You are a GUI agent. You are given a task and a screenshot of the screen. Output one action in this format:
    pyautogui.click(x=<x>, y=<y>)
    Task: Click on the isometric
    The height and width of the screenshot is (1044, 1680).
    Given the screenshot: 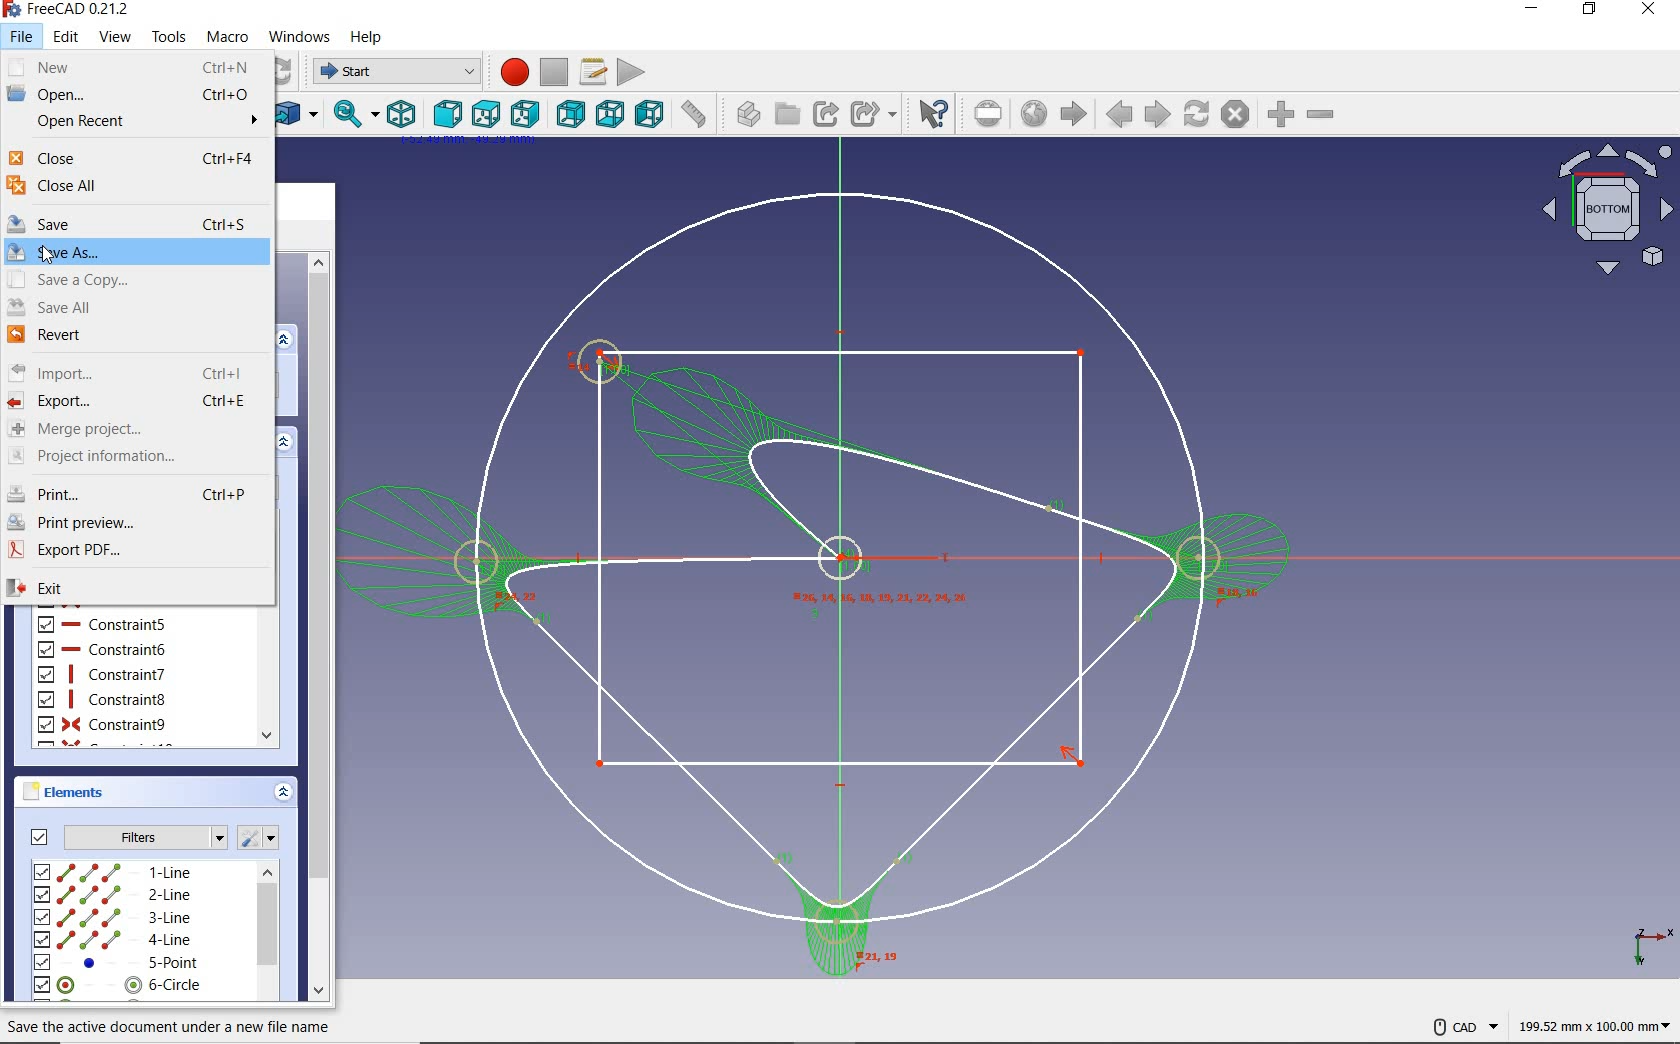 What is the action you would take?
    pyautogui.click(x=403, y=115)
    